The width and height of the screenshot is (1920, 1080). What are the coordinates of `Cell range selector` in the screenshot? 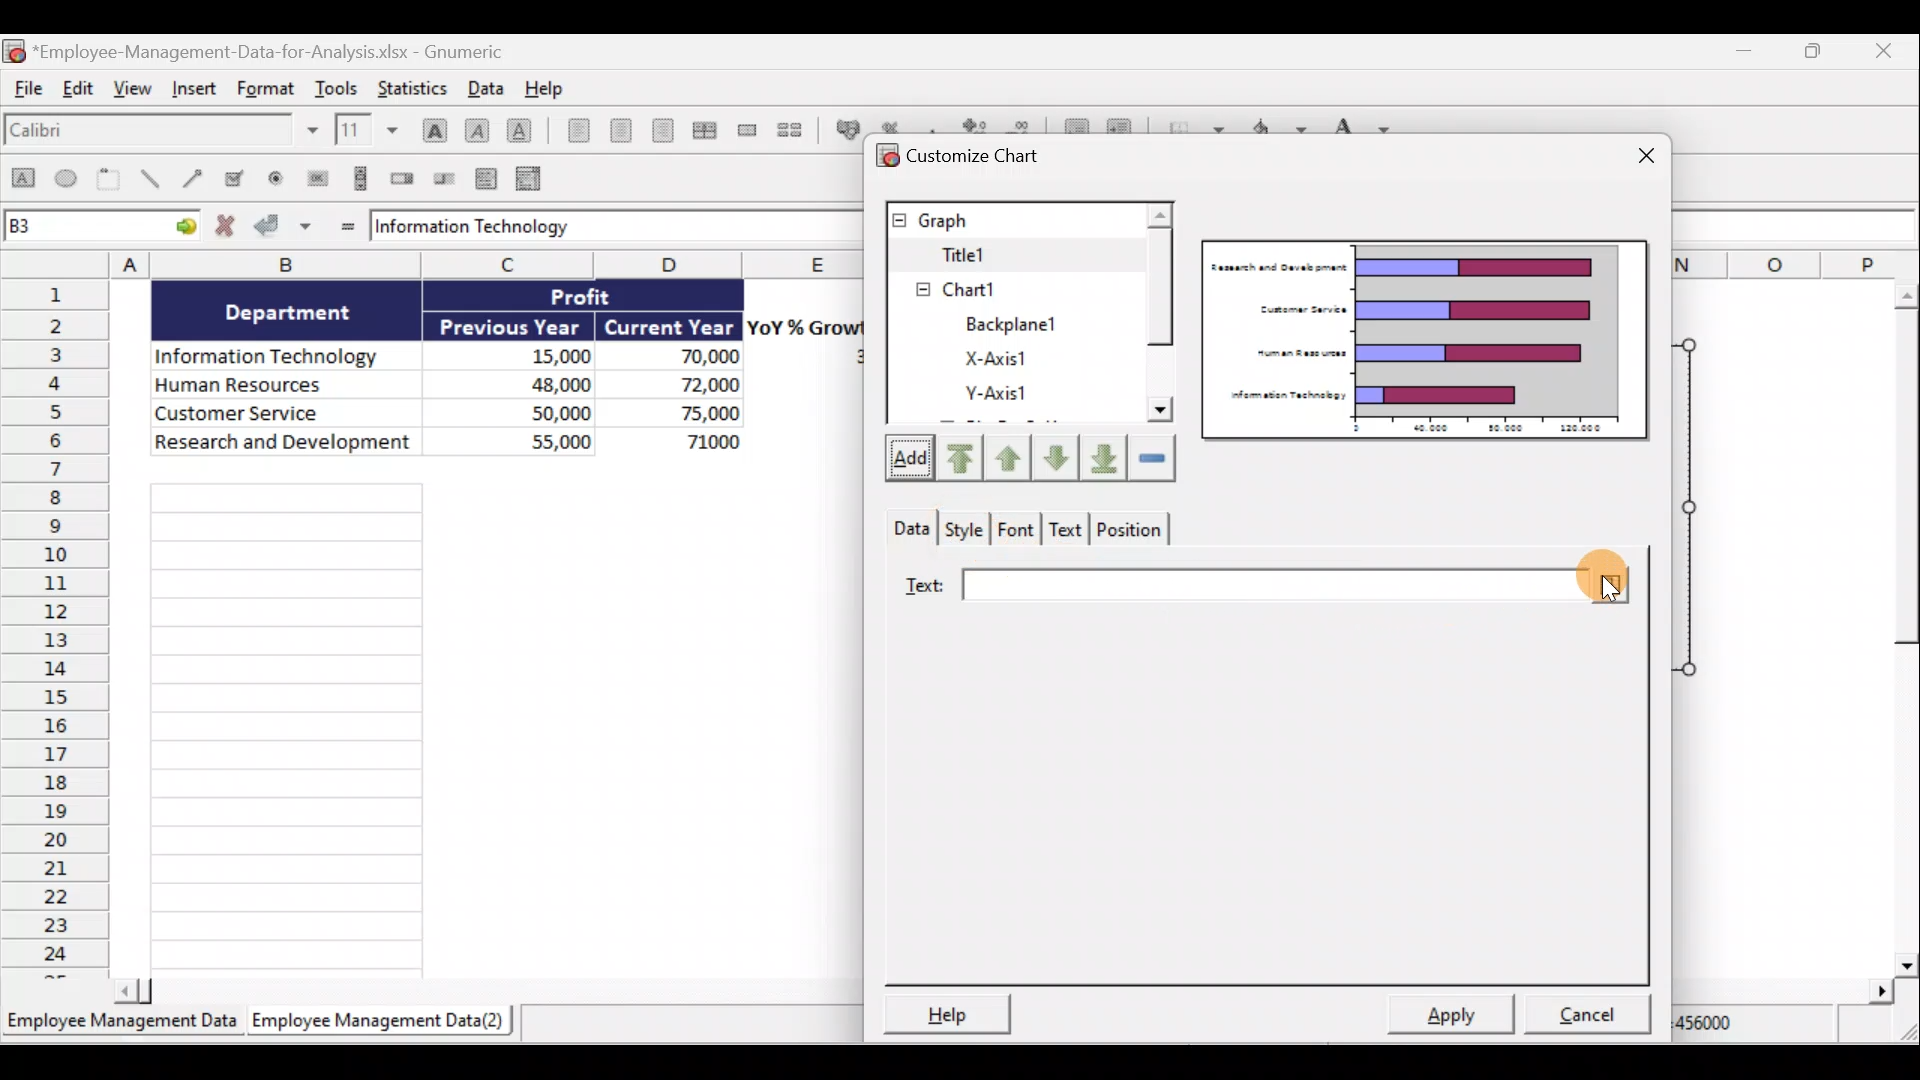 It's located at (1602, 574).